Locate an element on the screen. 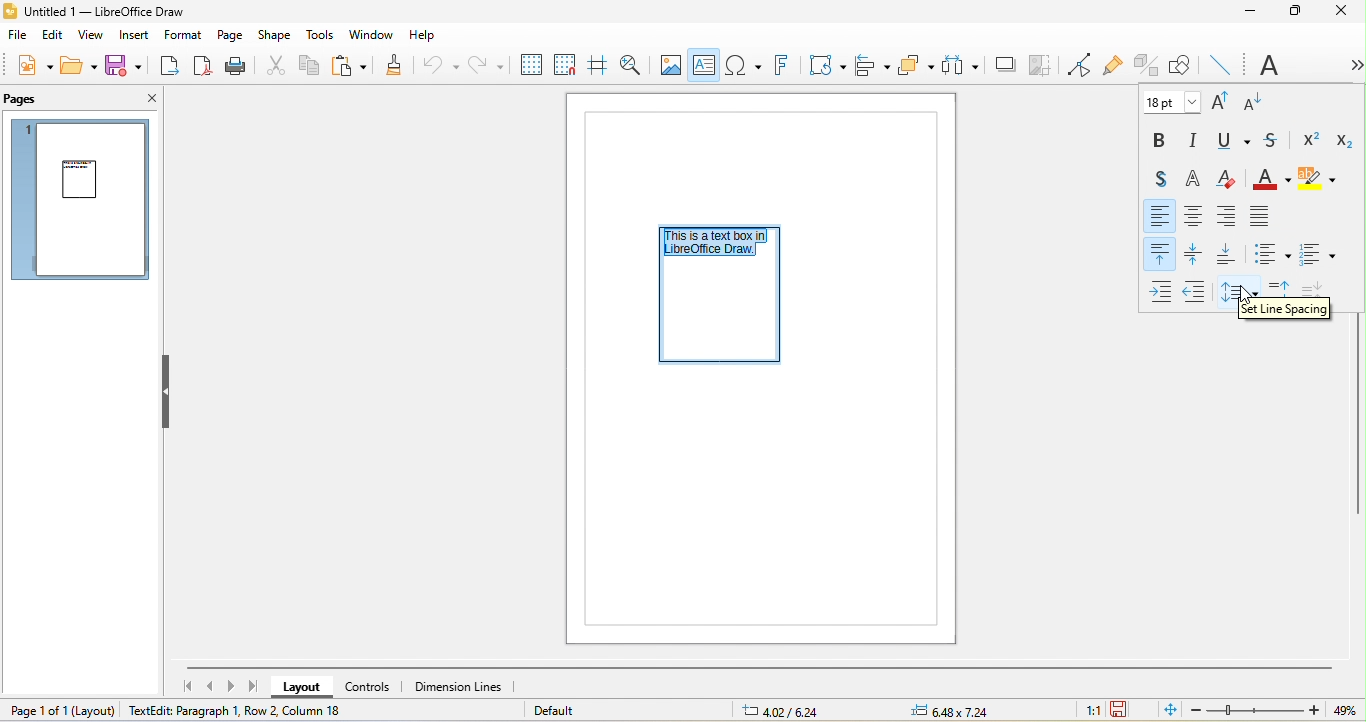  view is located at coordinates (95, 36).